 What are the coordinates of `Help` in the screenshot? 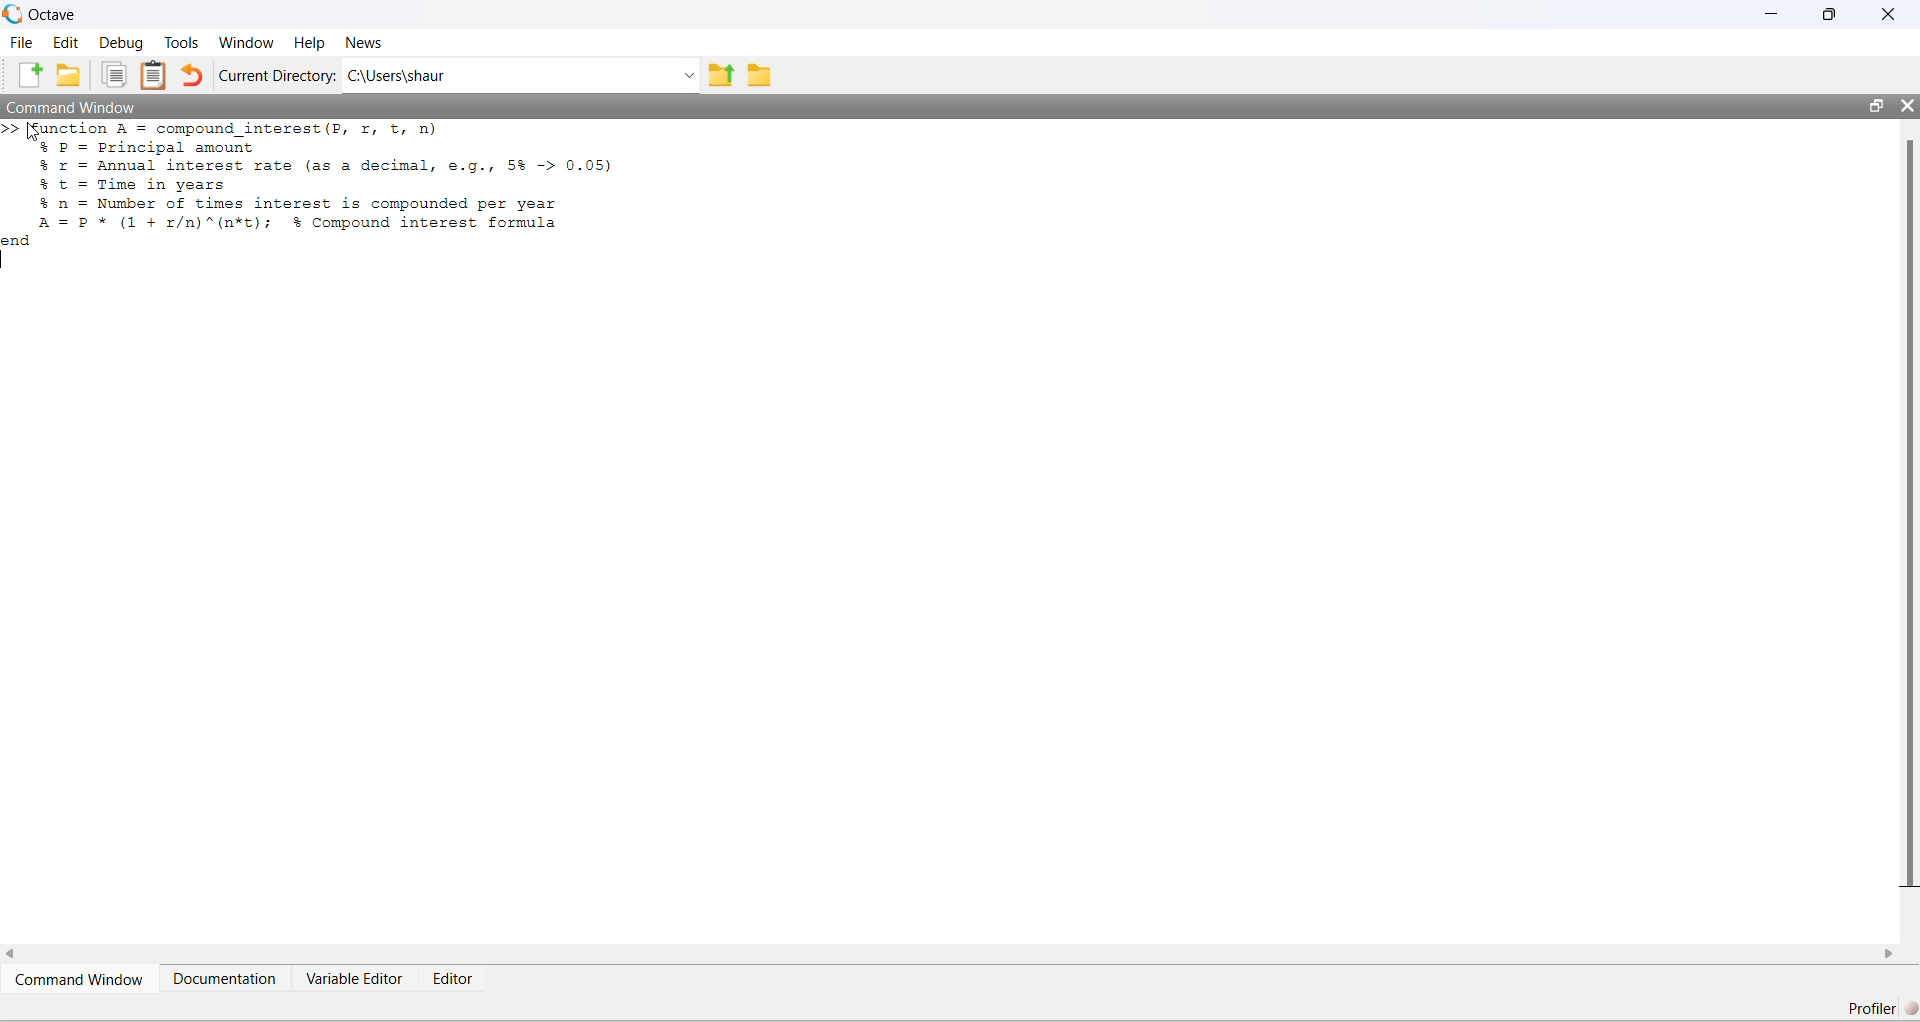 It's located at (309, 43).